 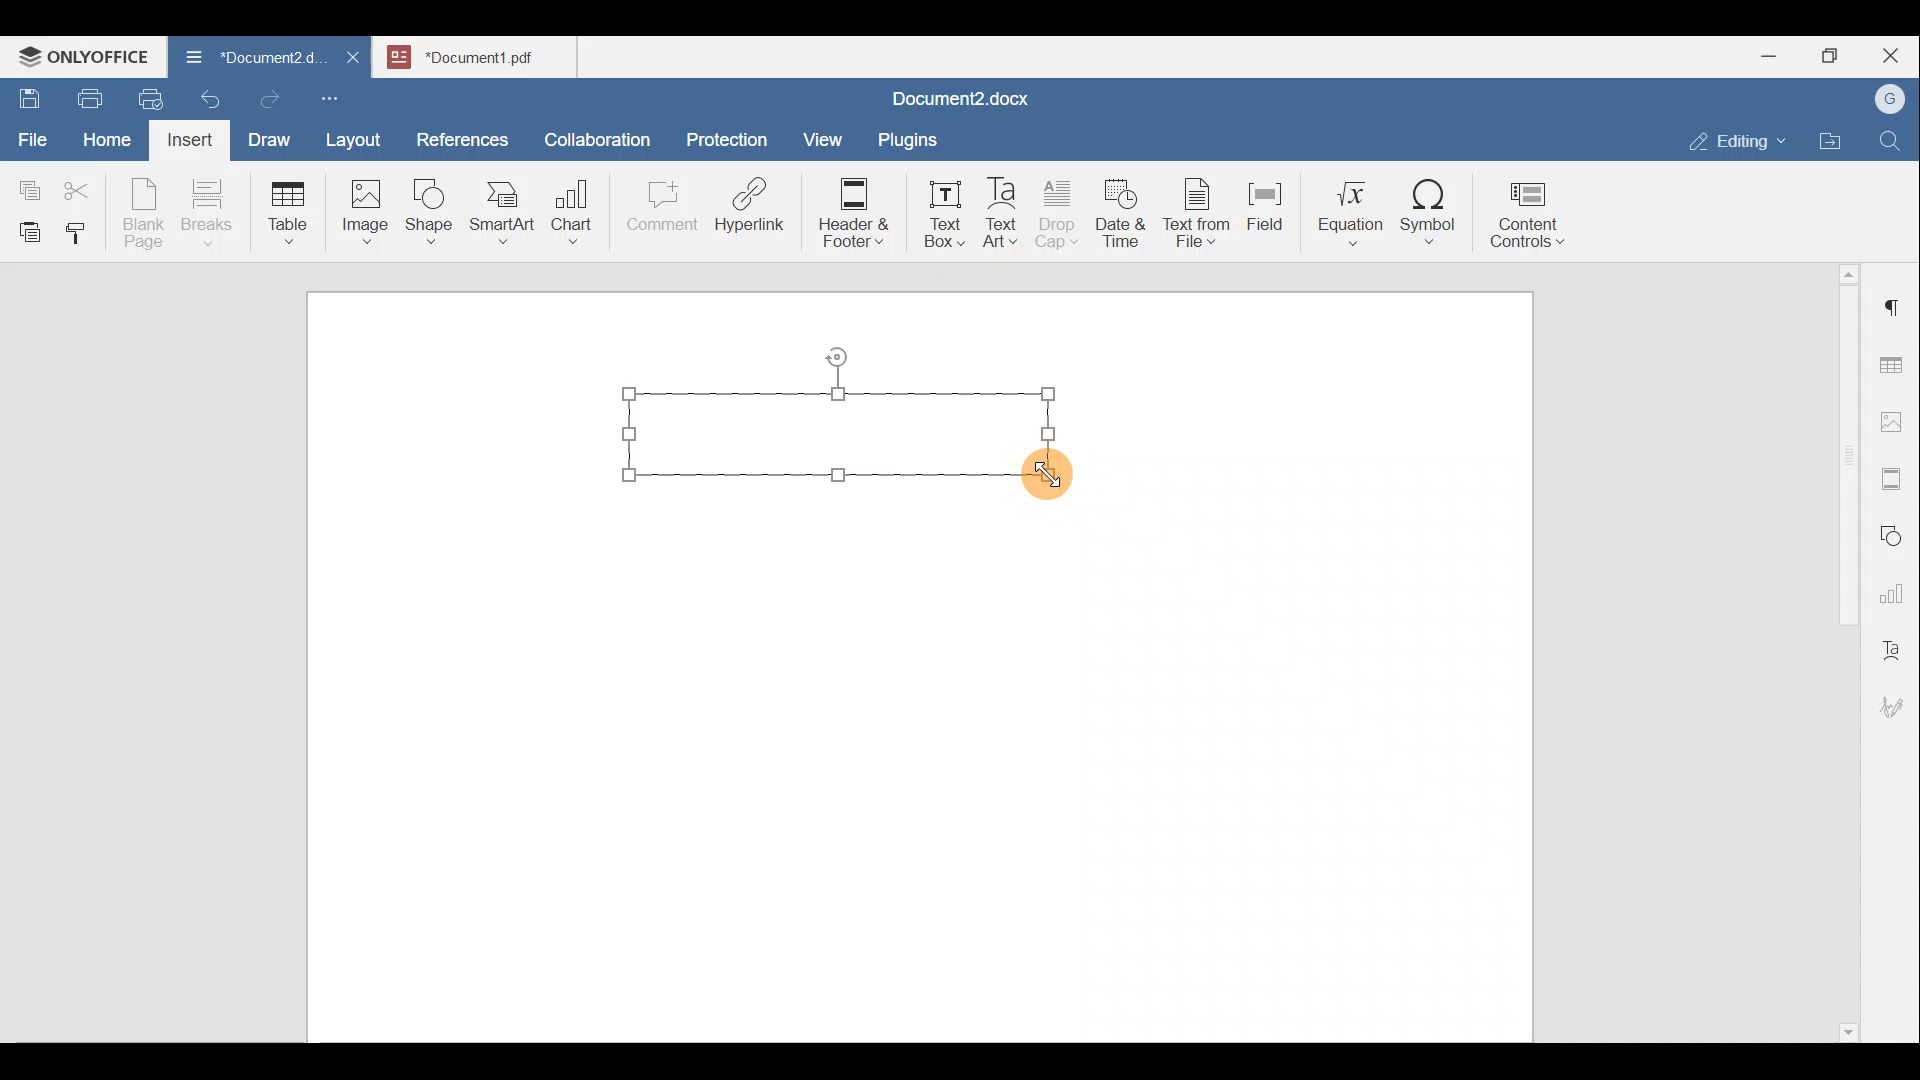 I want to click on Symbol, so click(x=1429, y=218).